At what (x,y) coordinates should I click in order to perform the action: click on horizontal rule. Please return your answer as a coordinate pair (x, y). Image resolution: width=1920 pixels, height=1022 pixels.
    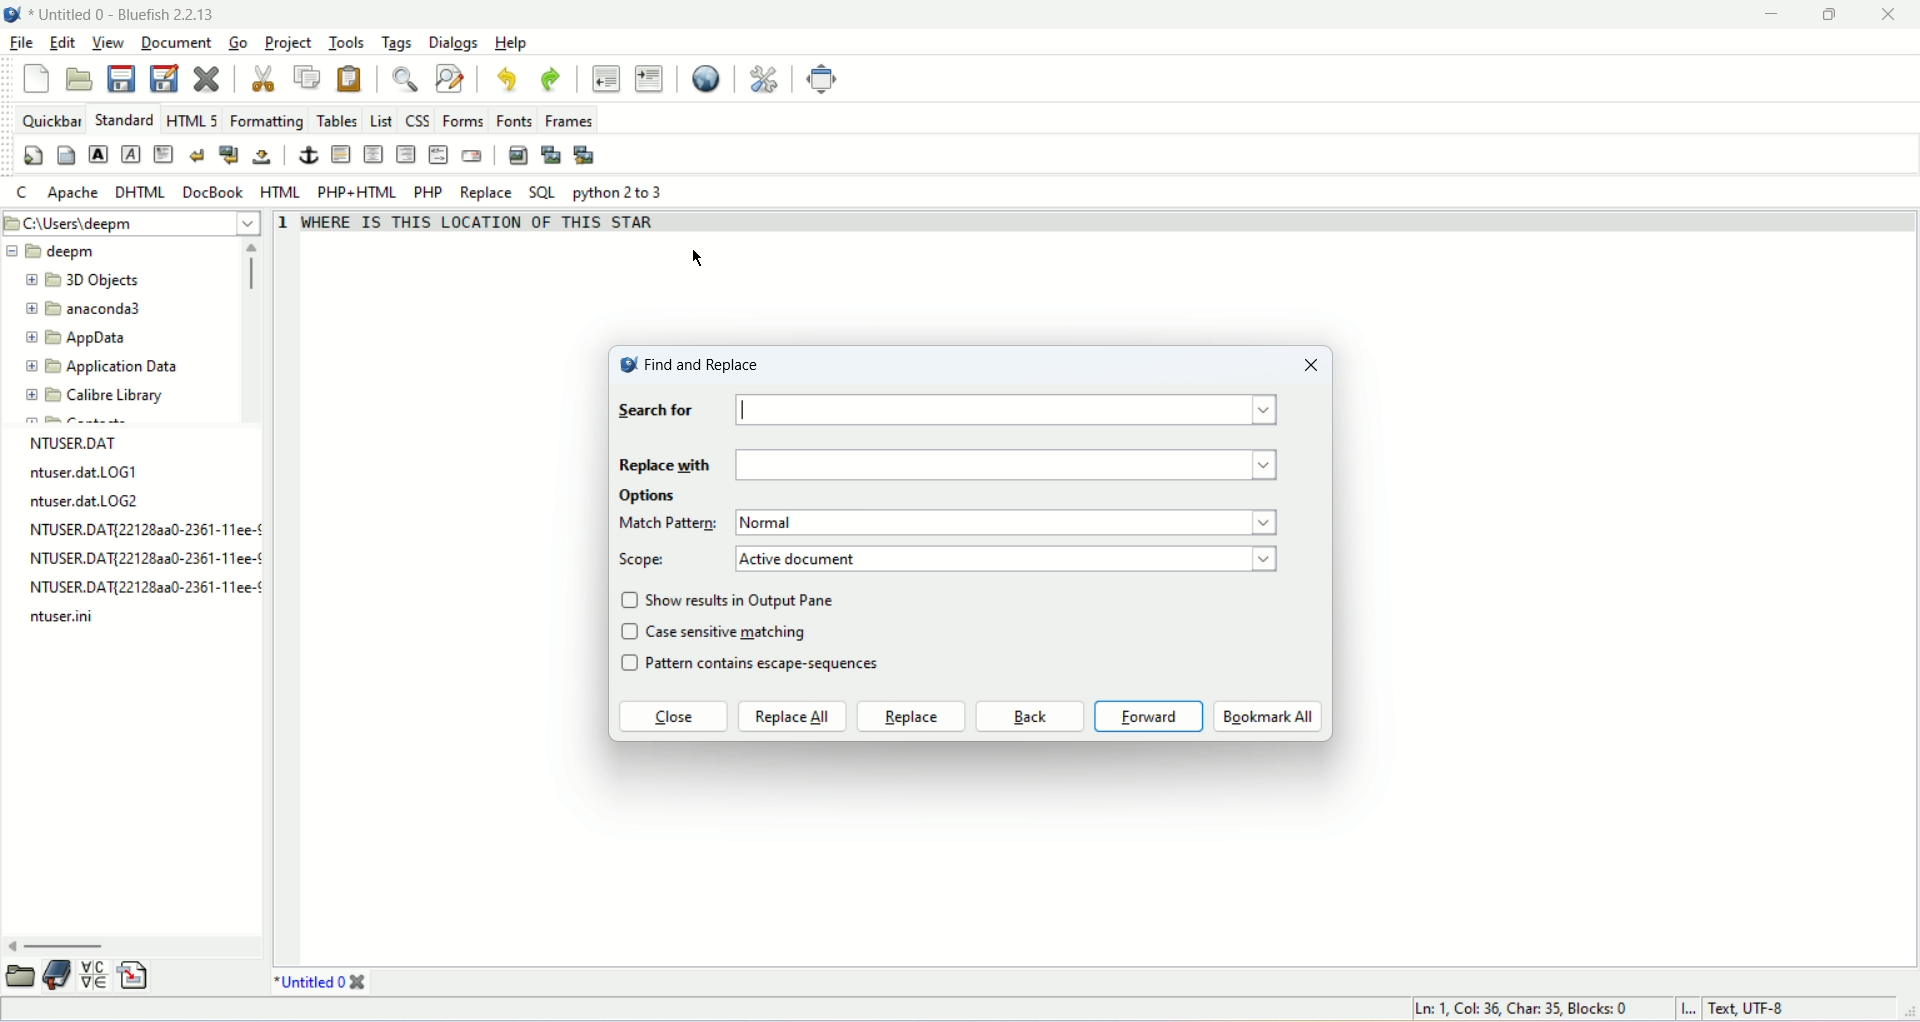
    Looking at the image, I should click on (343, 154).